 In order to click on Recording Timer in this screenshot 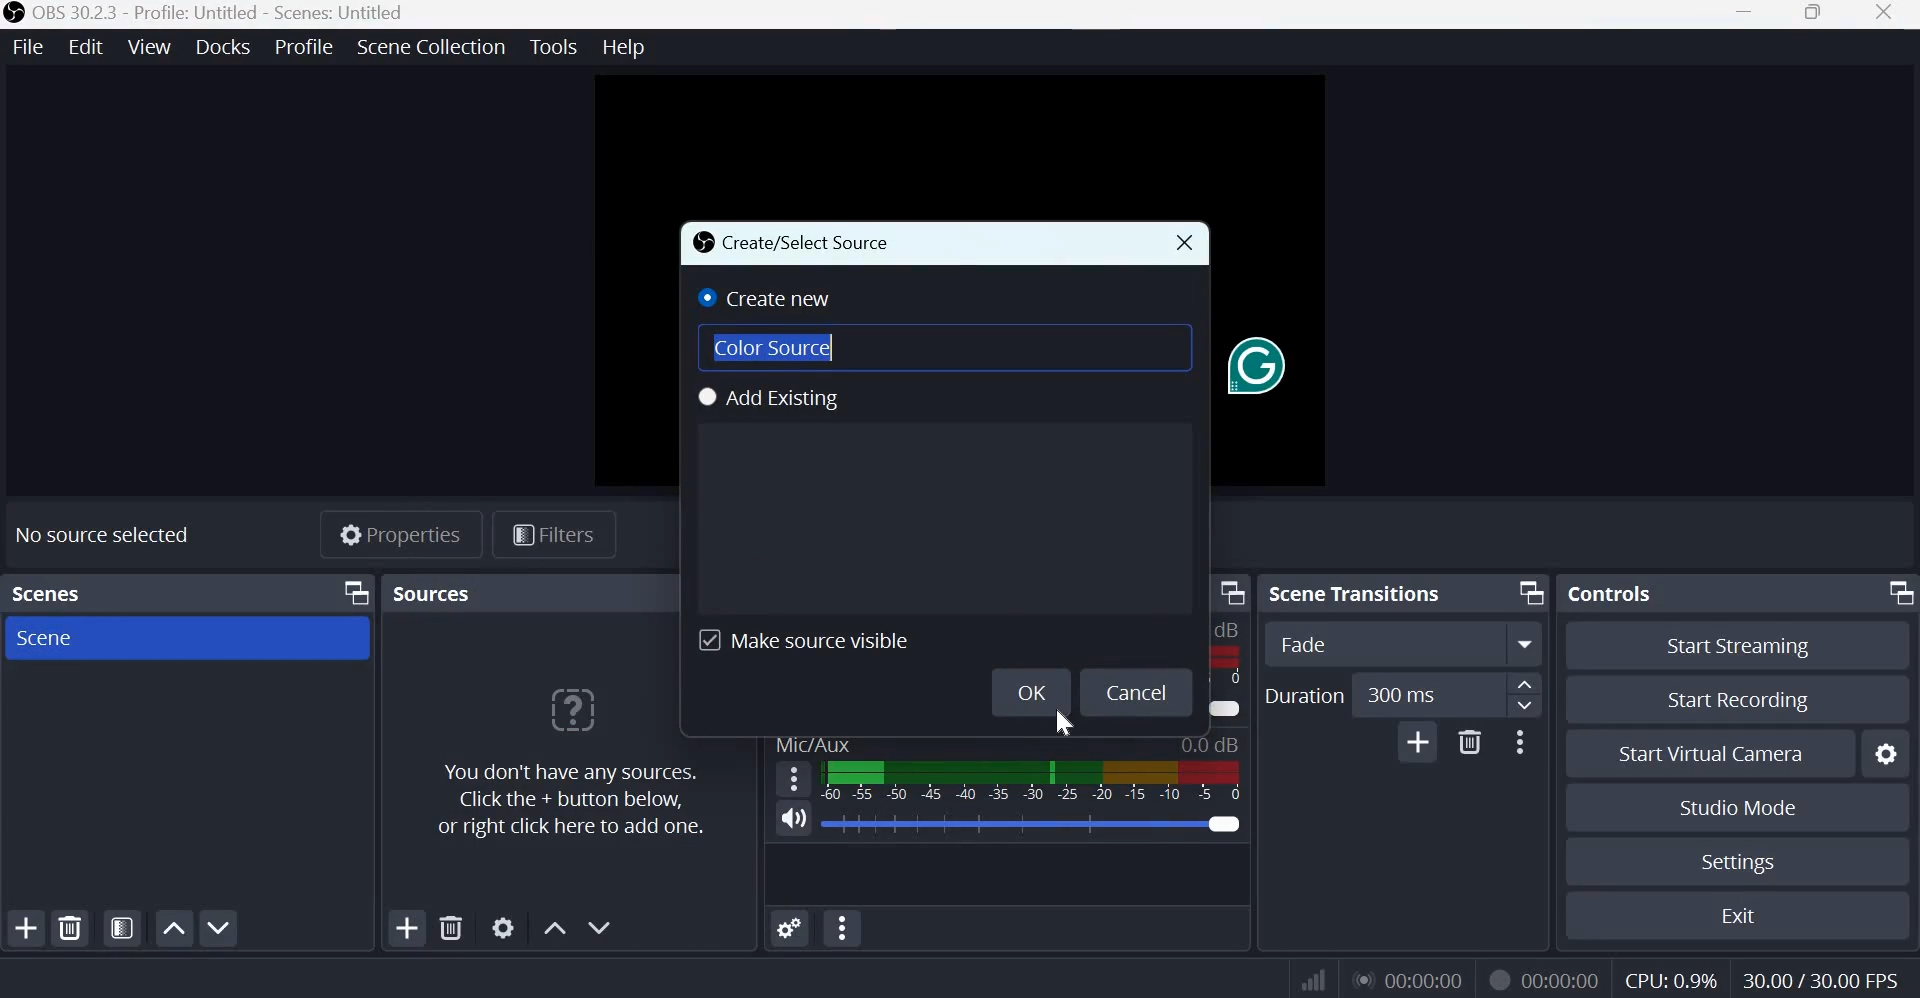, I will do `click(1563, 979)`.